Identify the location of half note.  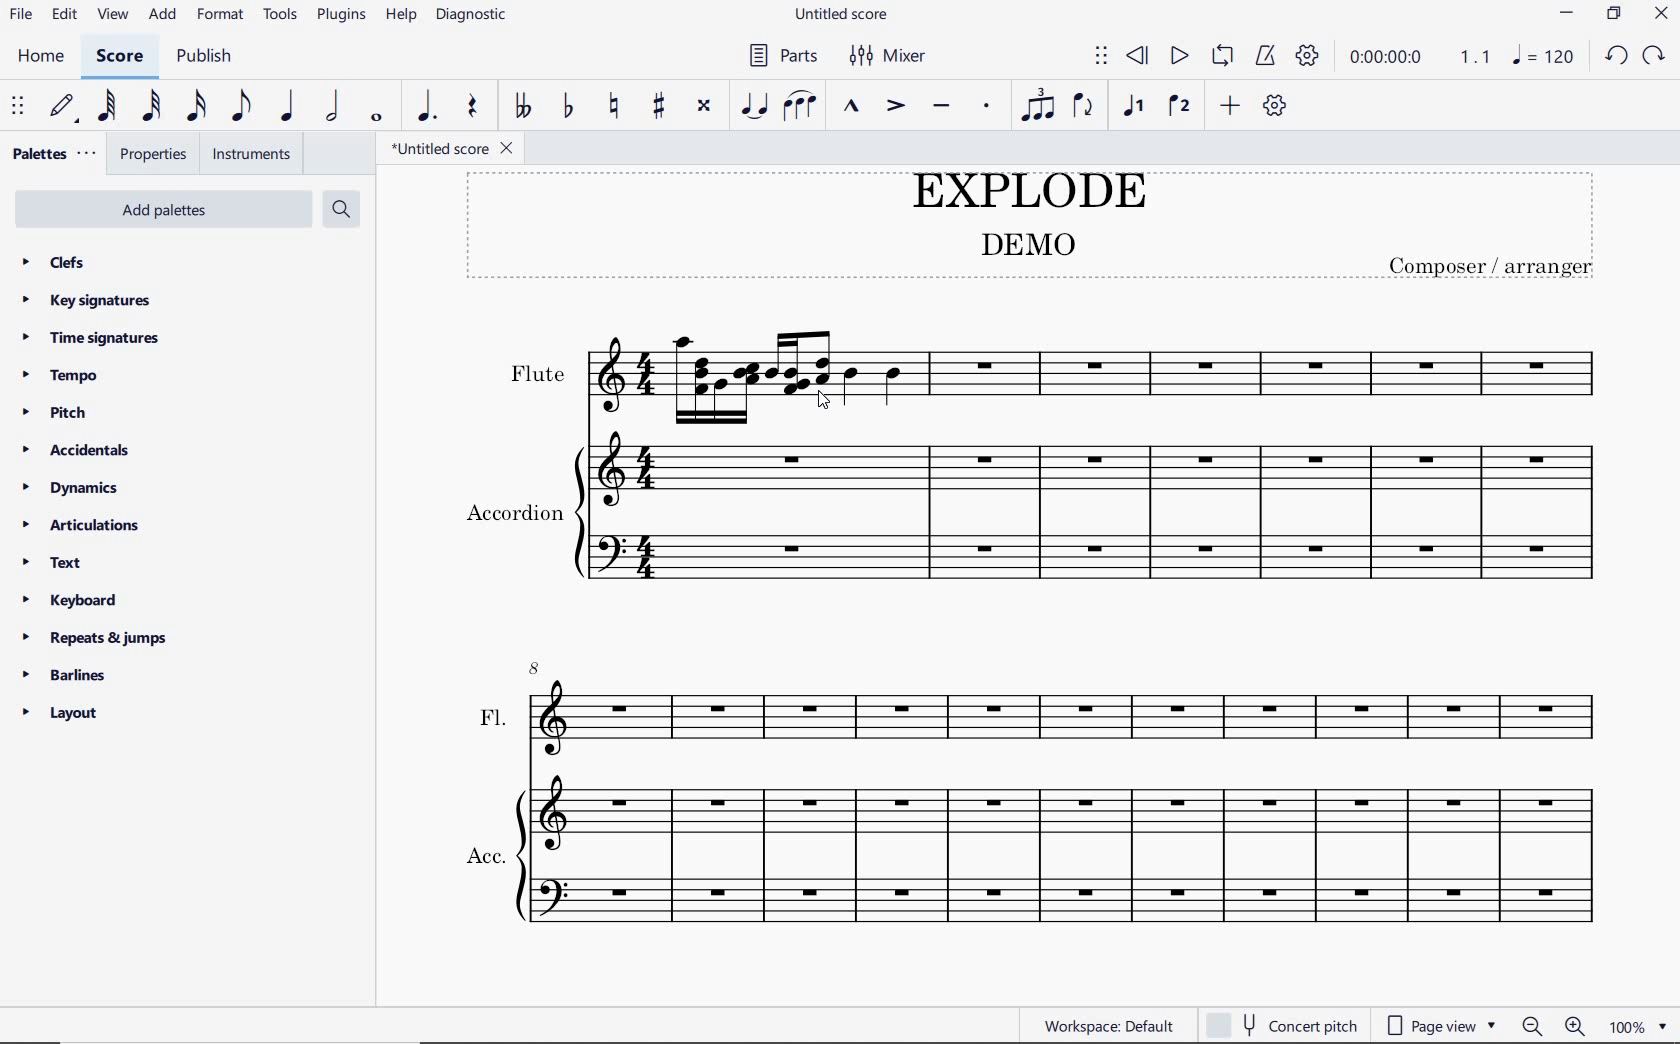
(334, 108).